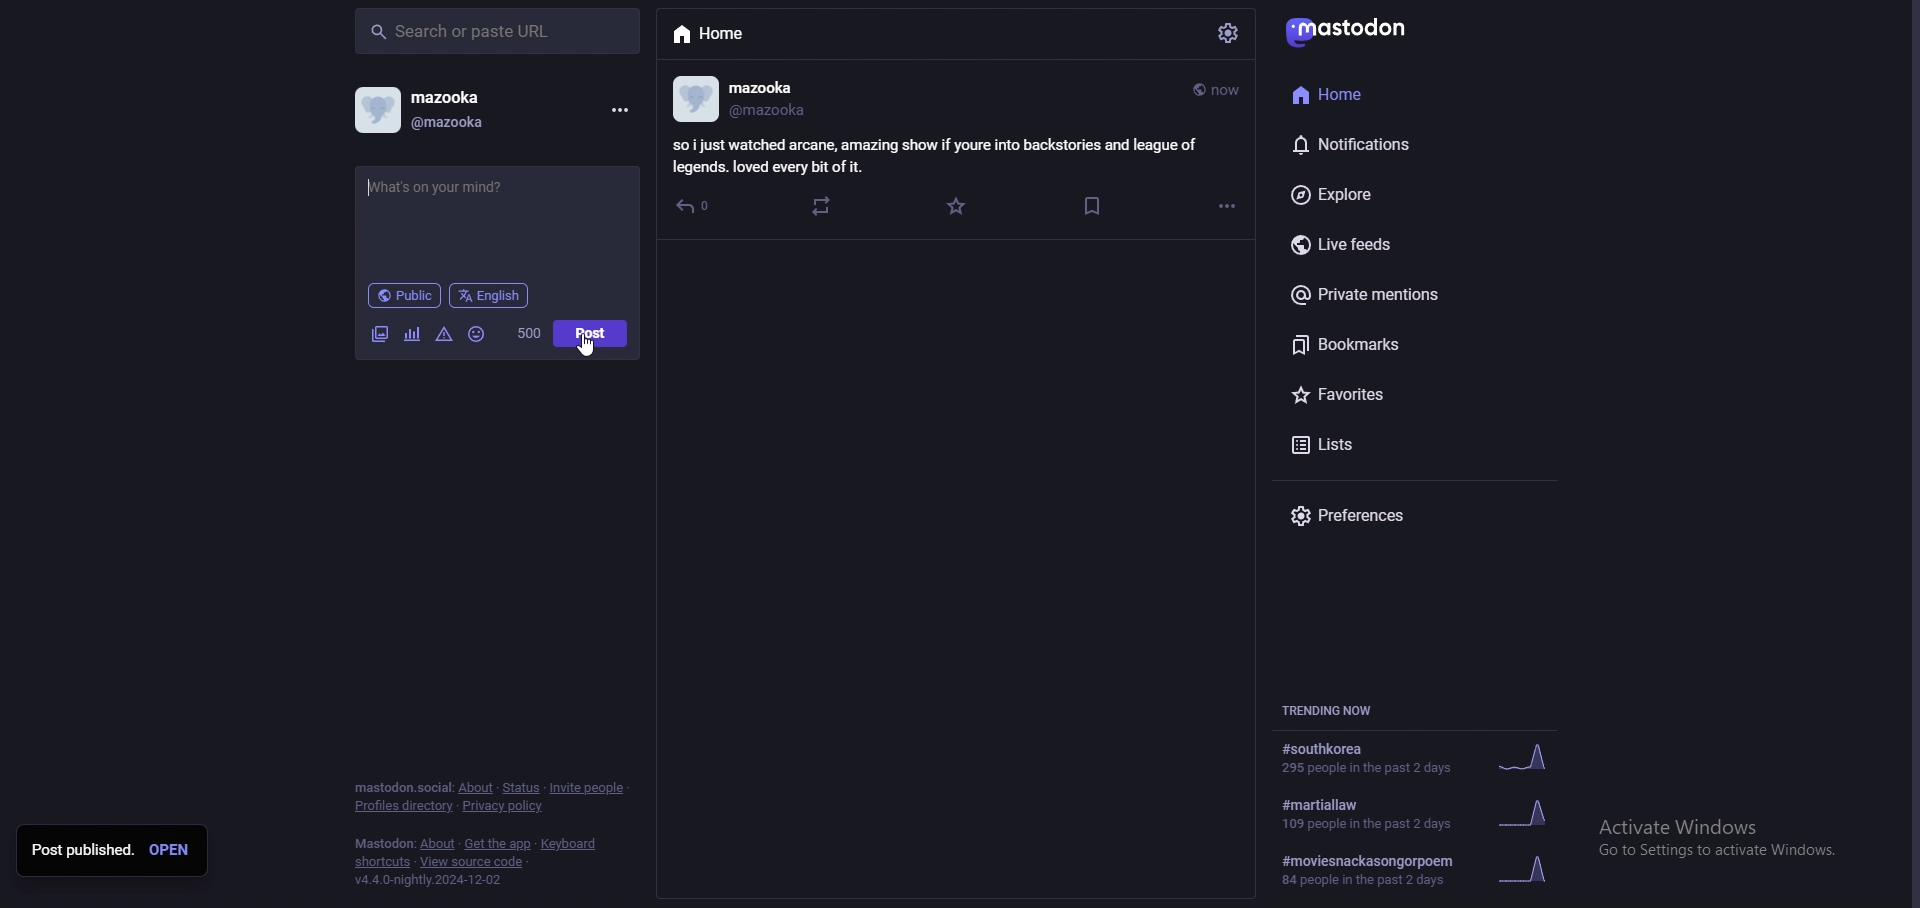 This screenshot has height=908, width=1920. I want to click on settings, so click(1230, 33).